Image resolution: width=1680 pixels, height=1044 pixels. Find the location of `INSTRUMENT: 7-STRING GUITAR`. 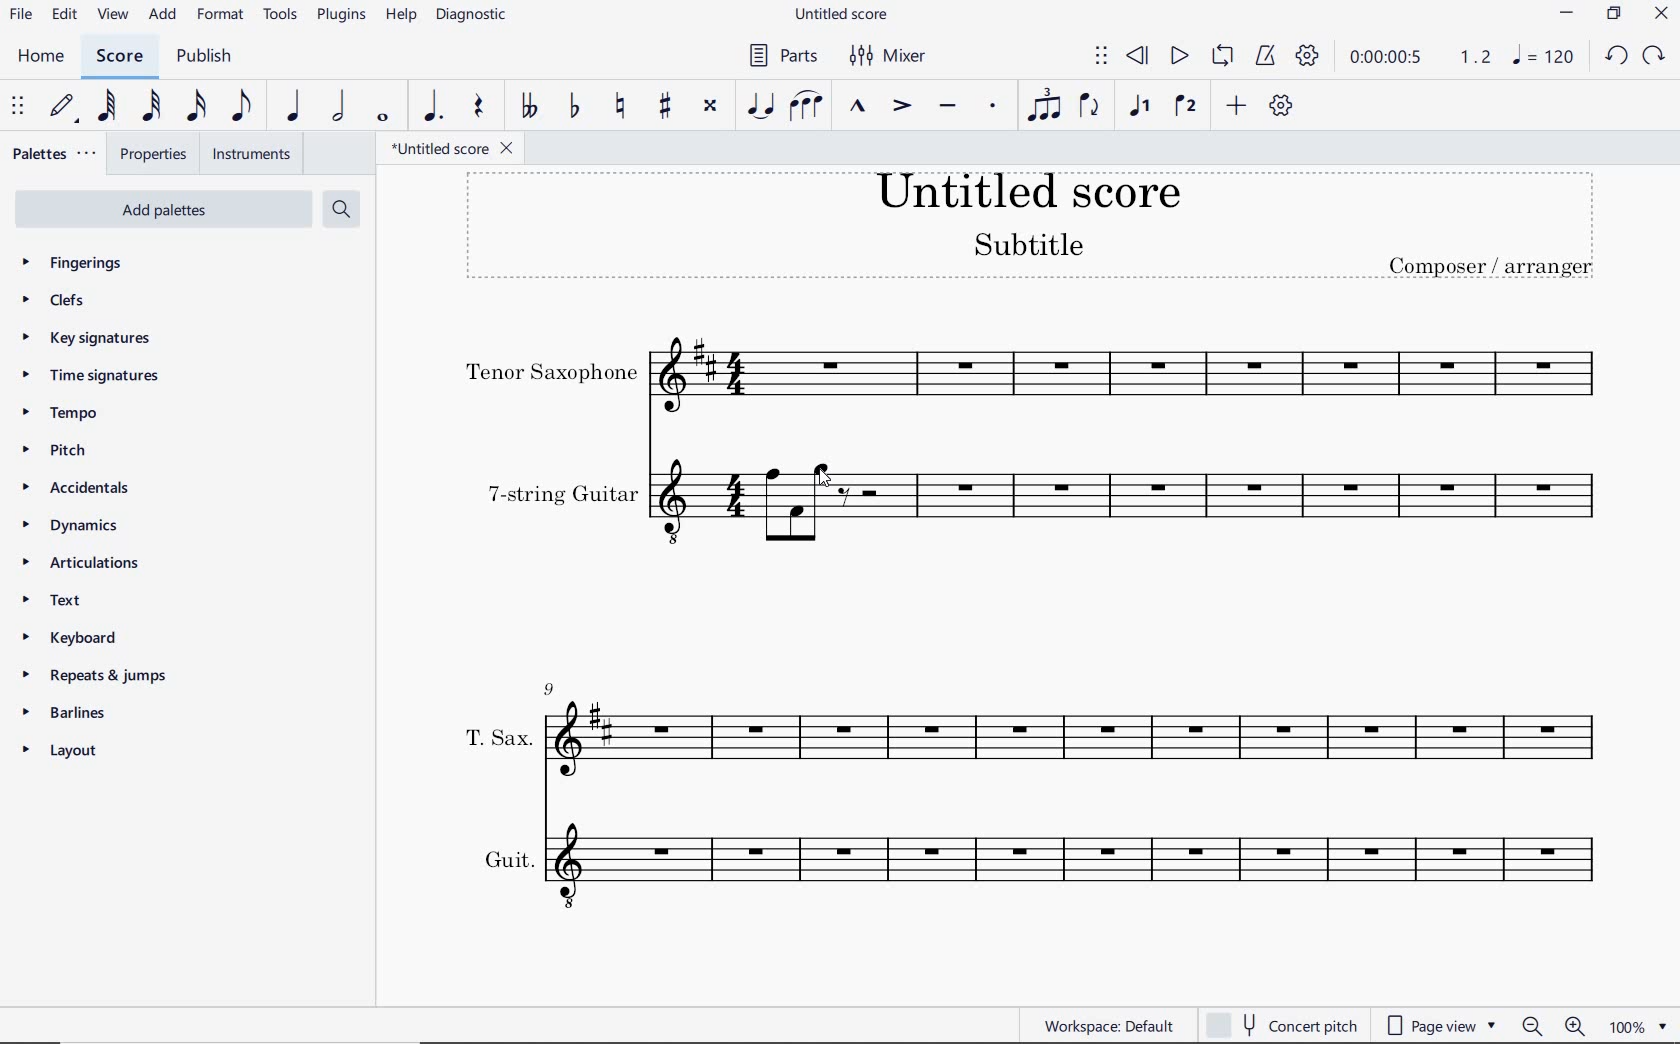

INSTRUMENT: 7-STRING GUITAR is located at coordinates (1037, 503).